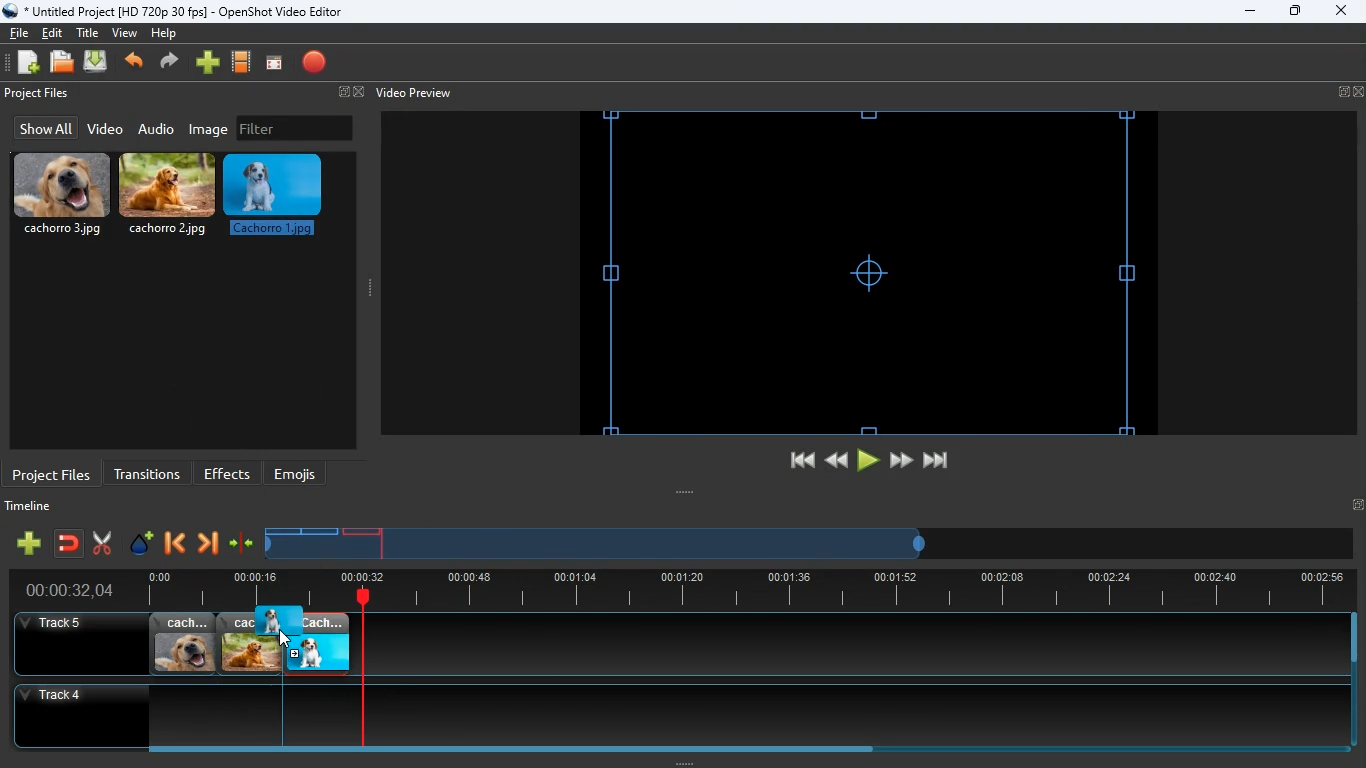 This screenshot has width=1366, height=768. Describe the element at coordinates (62, 195) in the screenshot. I see `cachorro.3.jpg` at that location.